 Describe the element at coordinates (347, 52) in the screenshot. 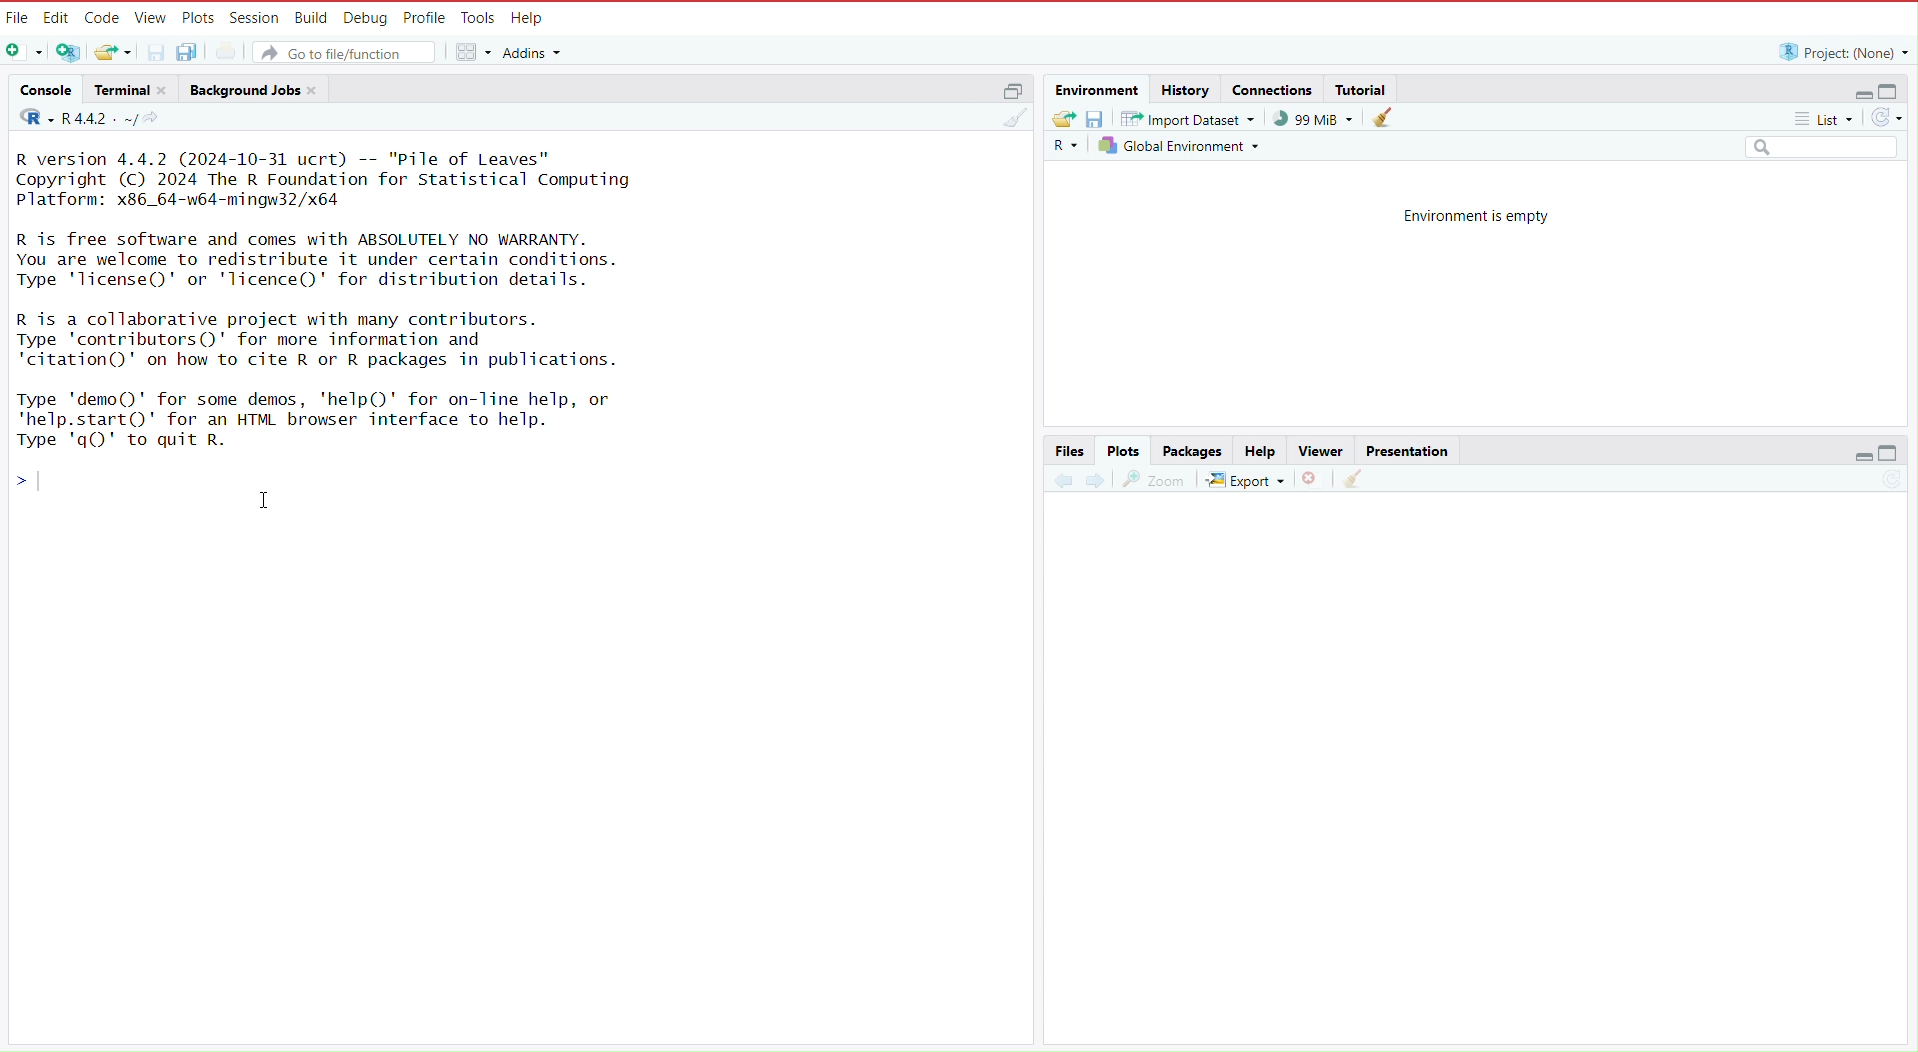

I see `go to file/function` at that location.